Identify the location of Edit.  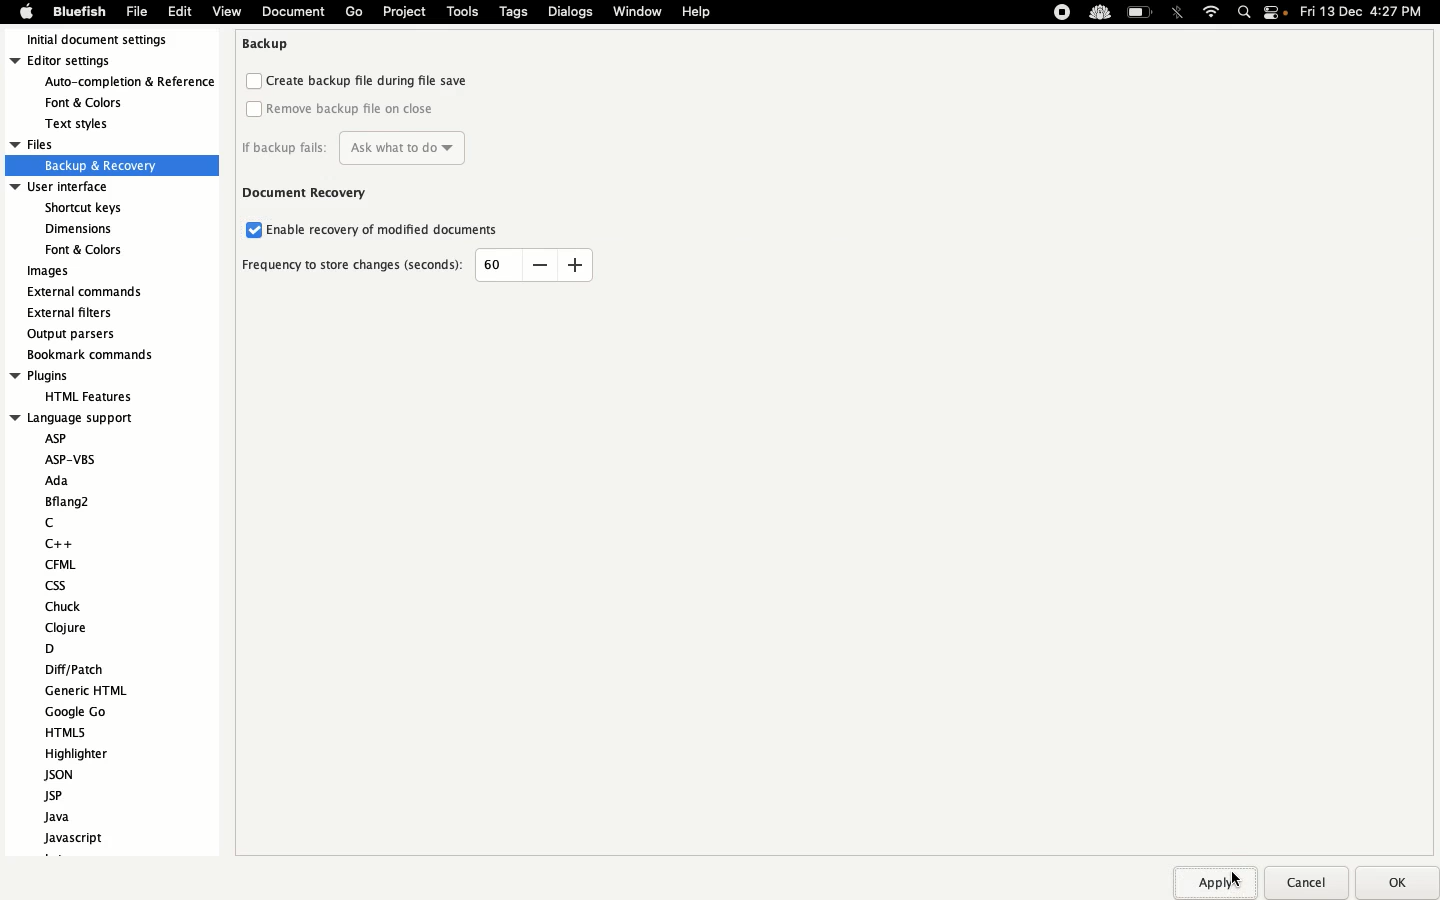
(178, 14).